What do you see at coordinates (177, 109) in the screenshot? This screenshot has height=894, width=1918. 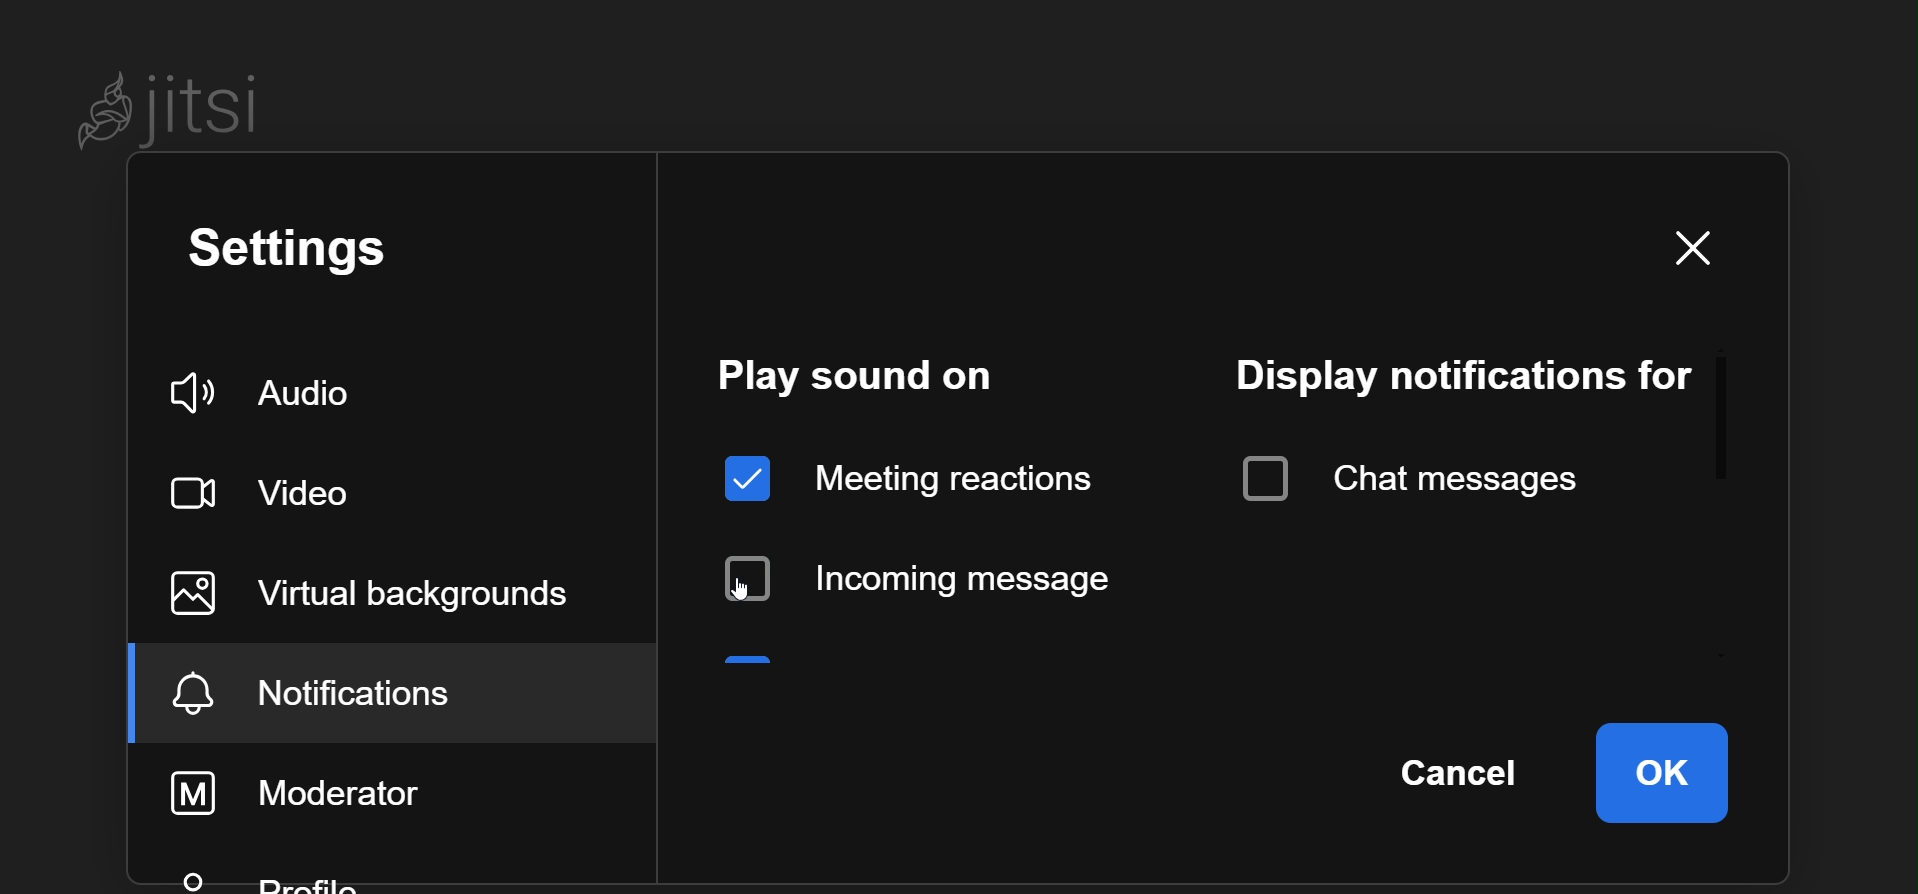 I see `Jitsi` at bounding box center [177, 109].